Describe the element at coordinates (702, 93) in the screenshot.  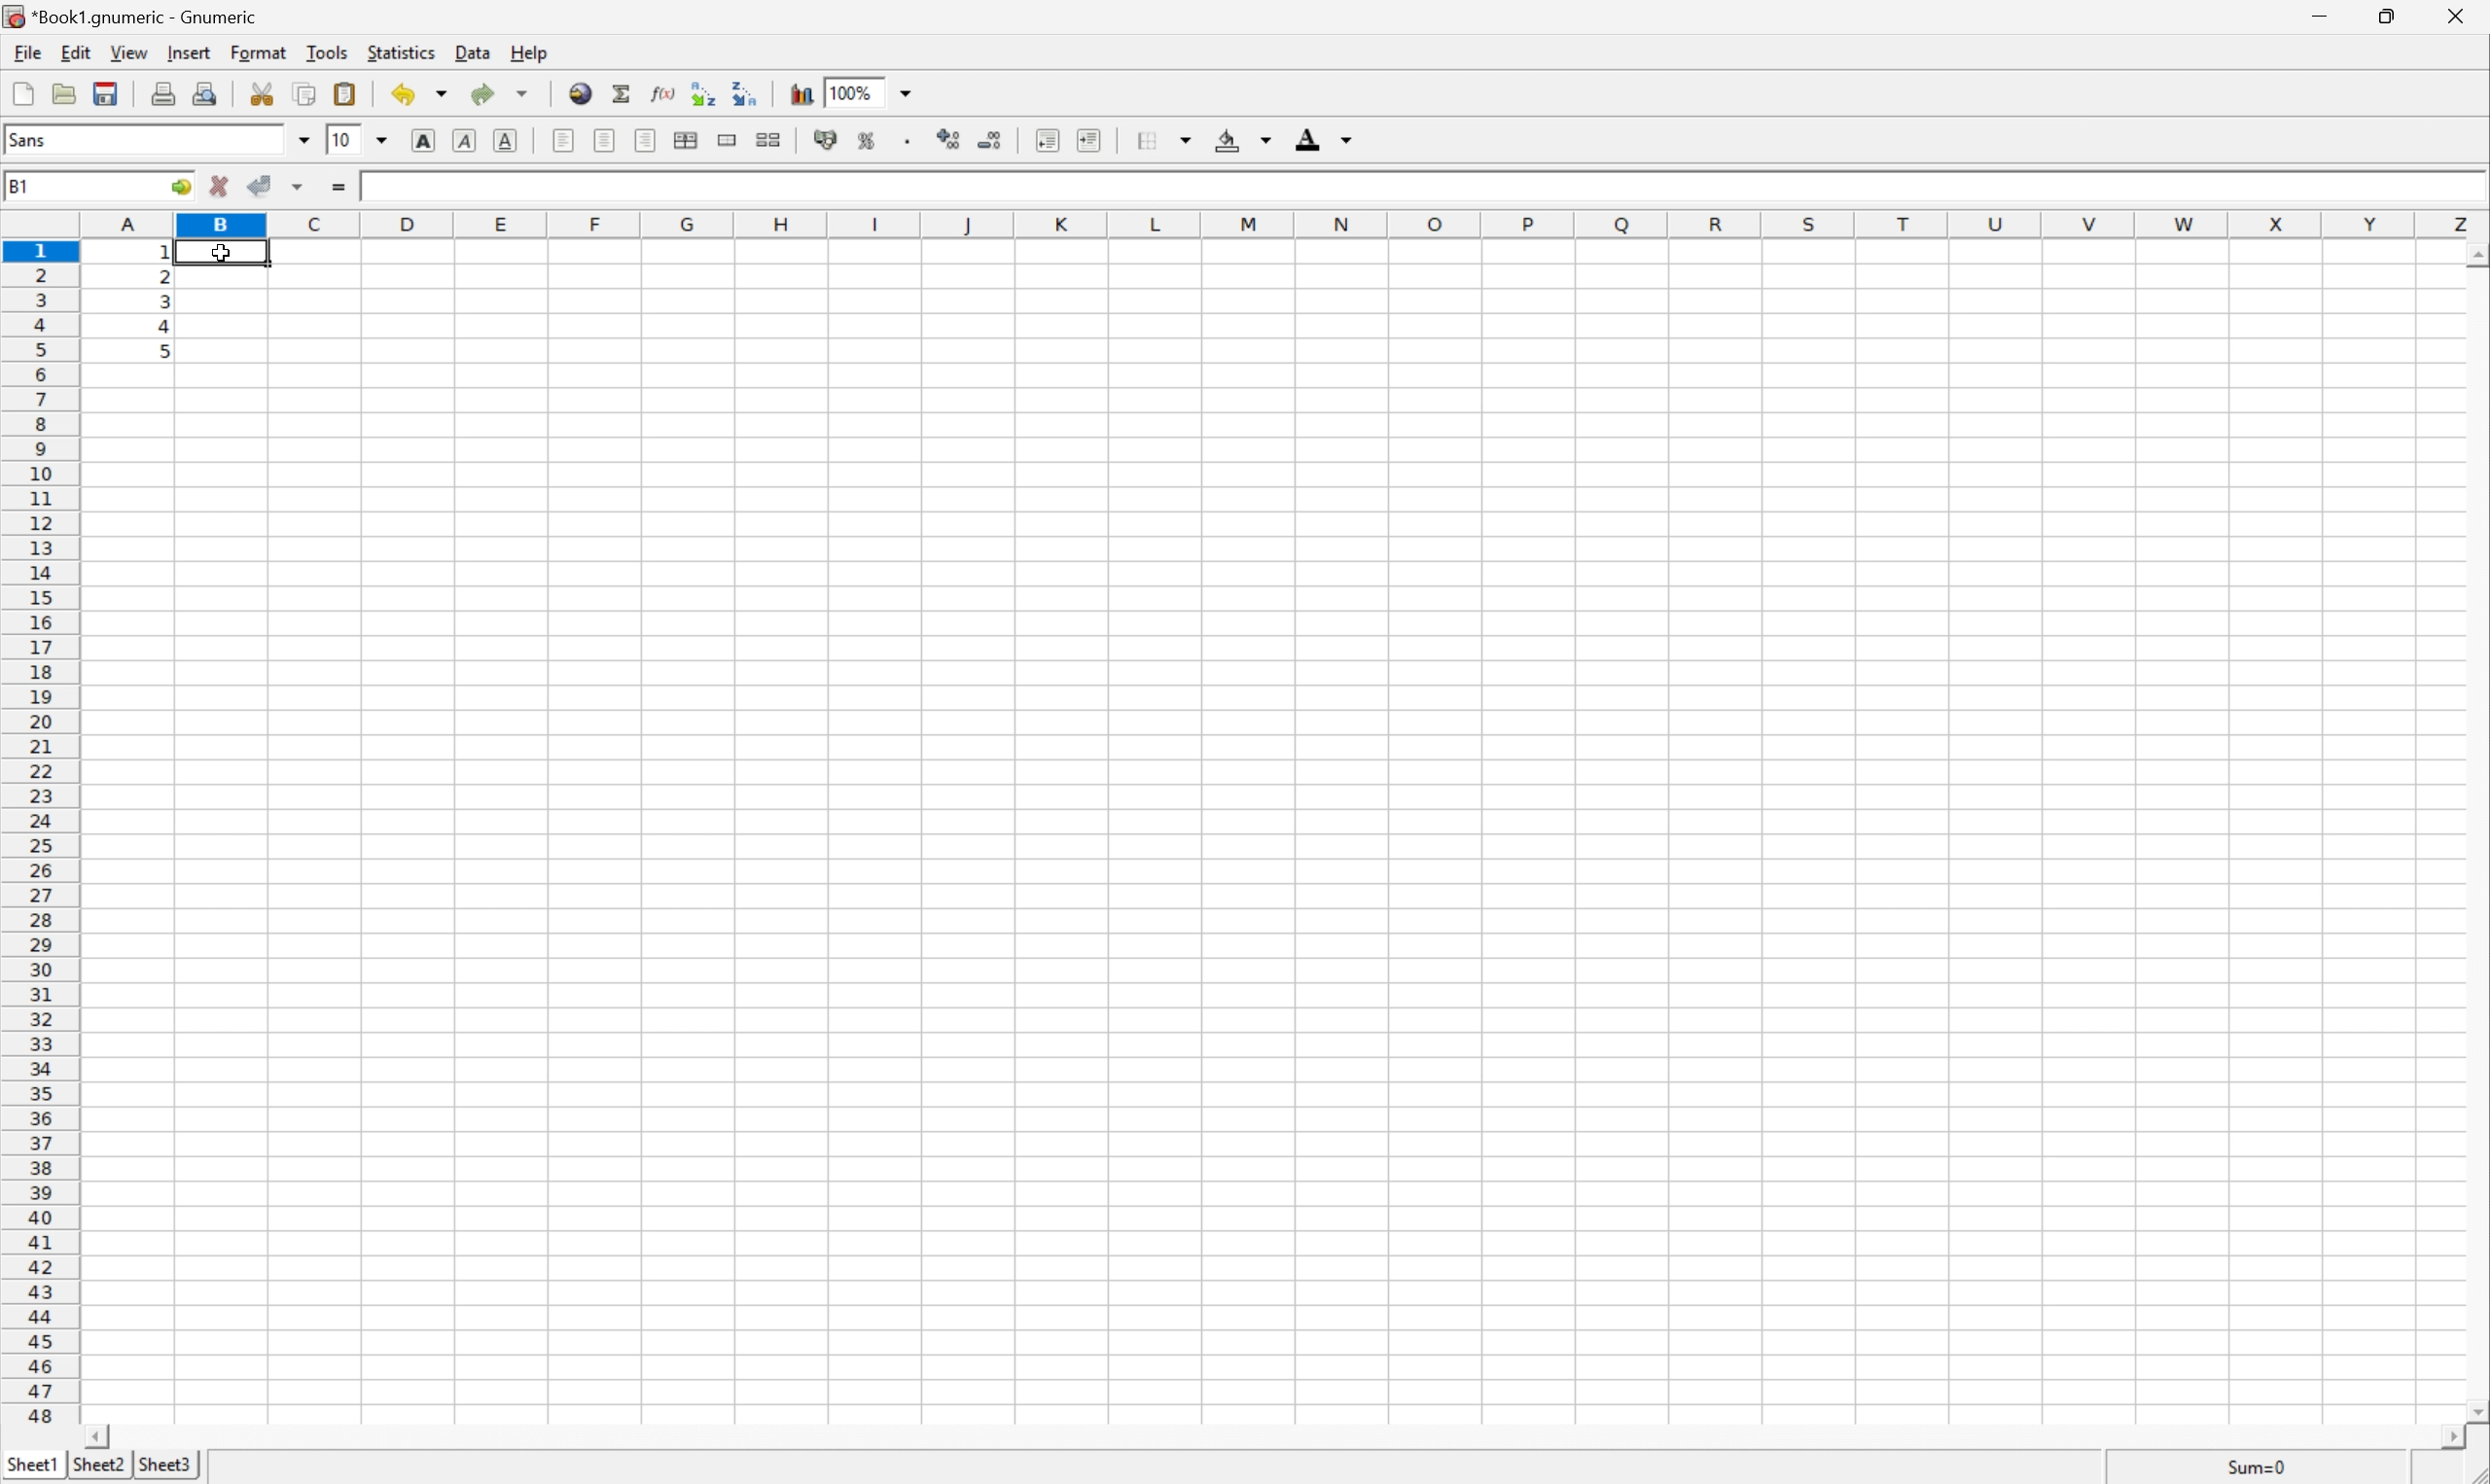
I see `Sort the selected region in ascending order based on the first column selected` at that location.